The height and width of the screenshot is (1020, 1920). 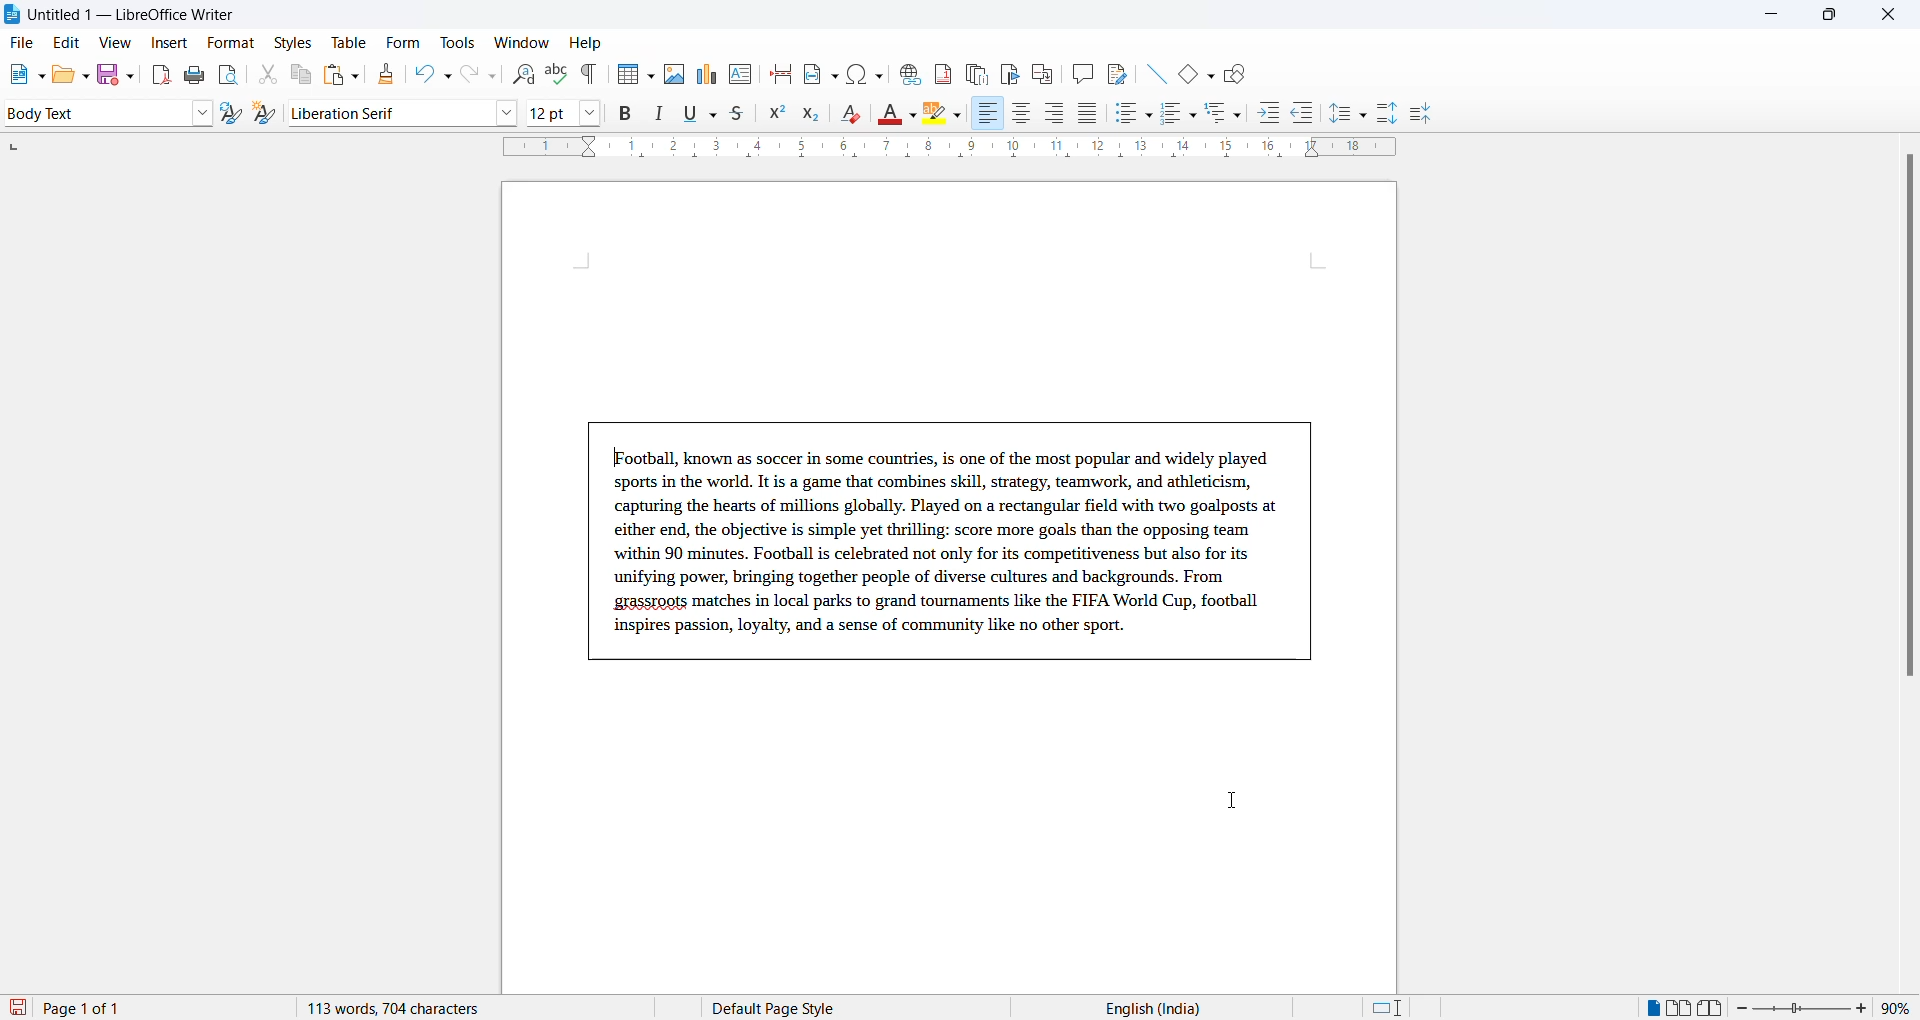 What do you see at coordinates (1419, 115) in the screenshot?
I see `decrease paragraph spacing` at bounding box center [1419, 115].